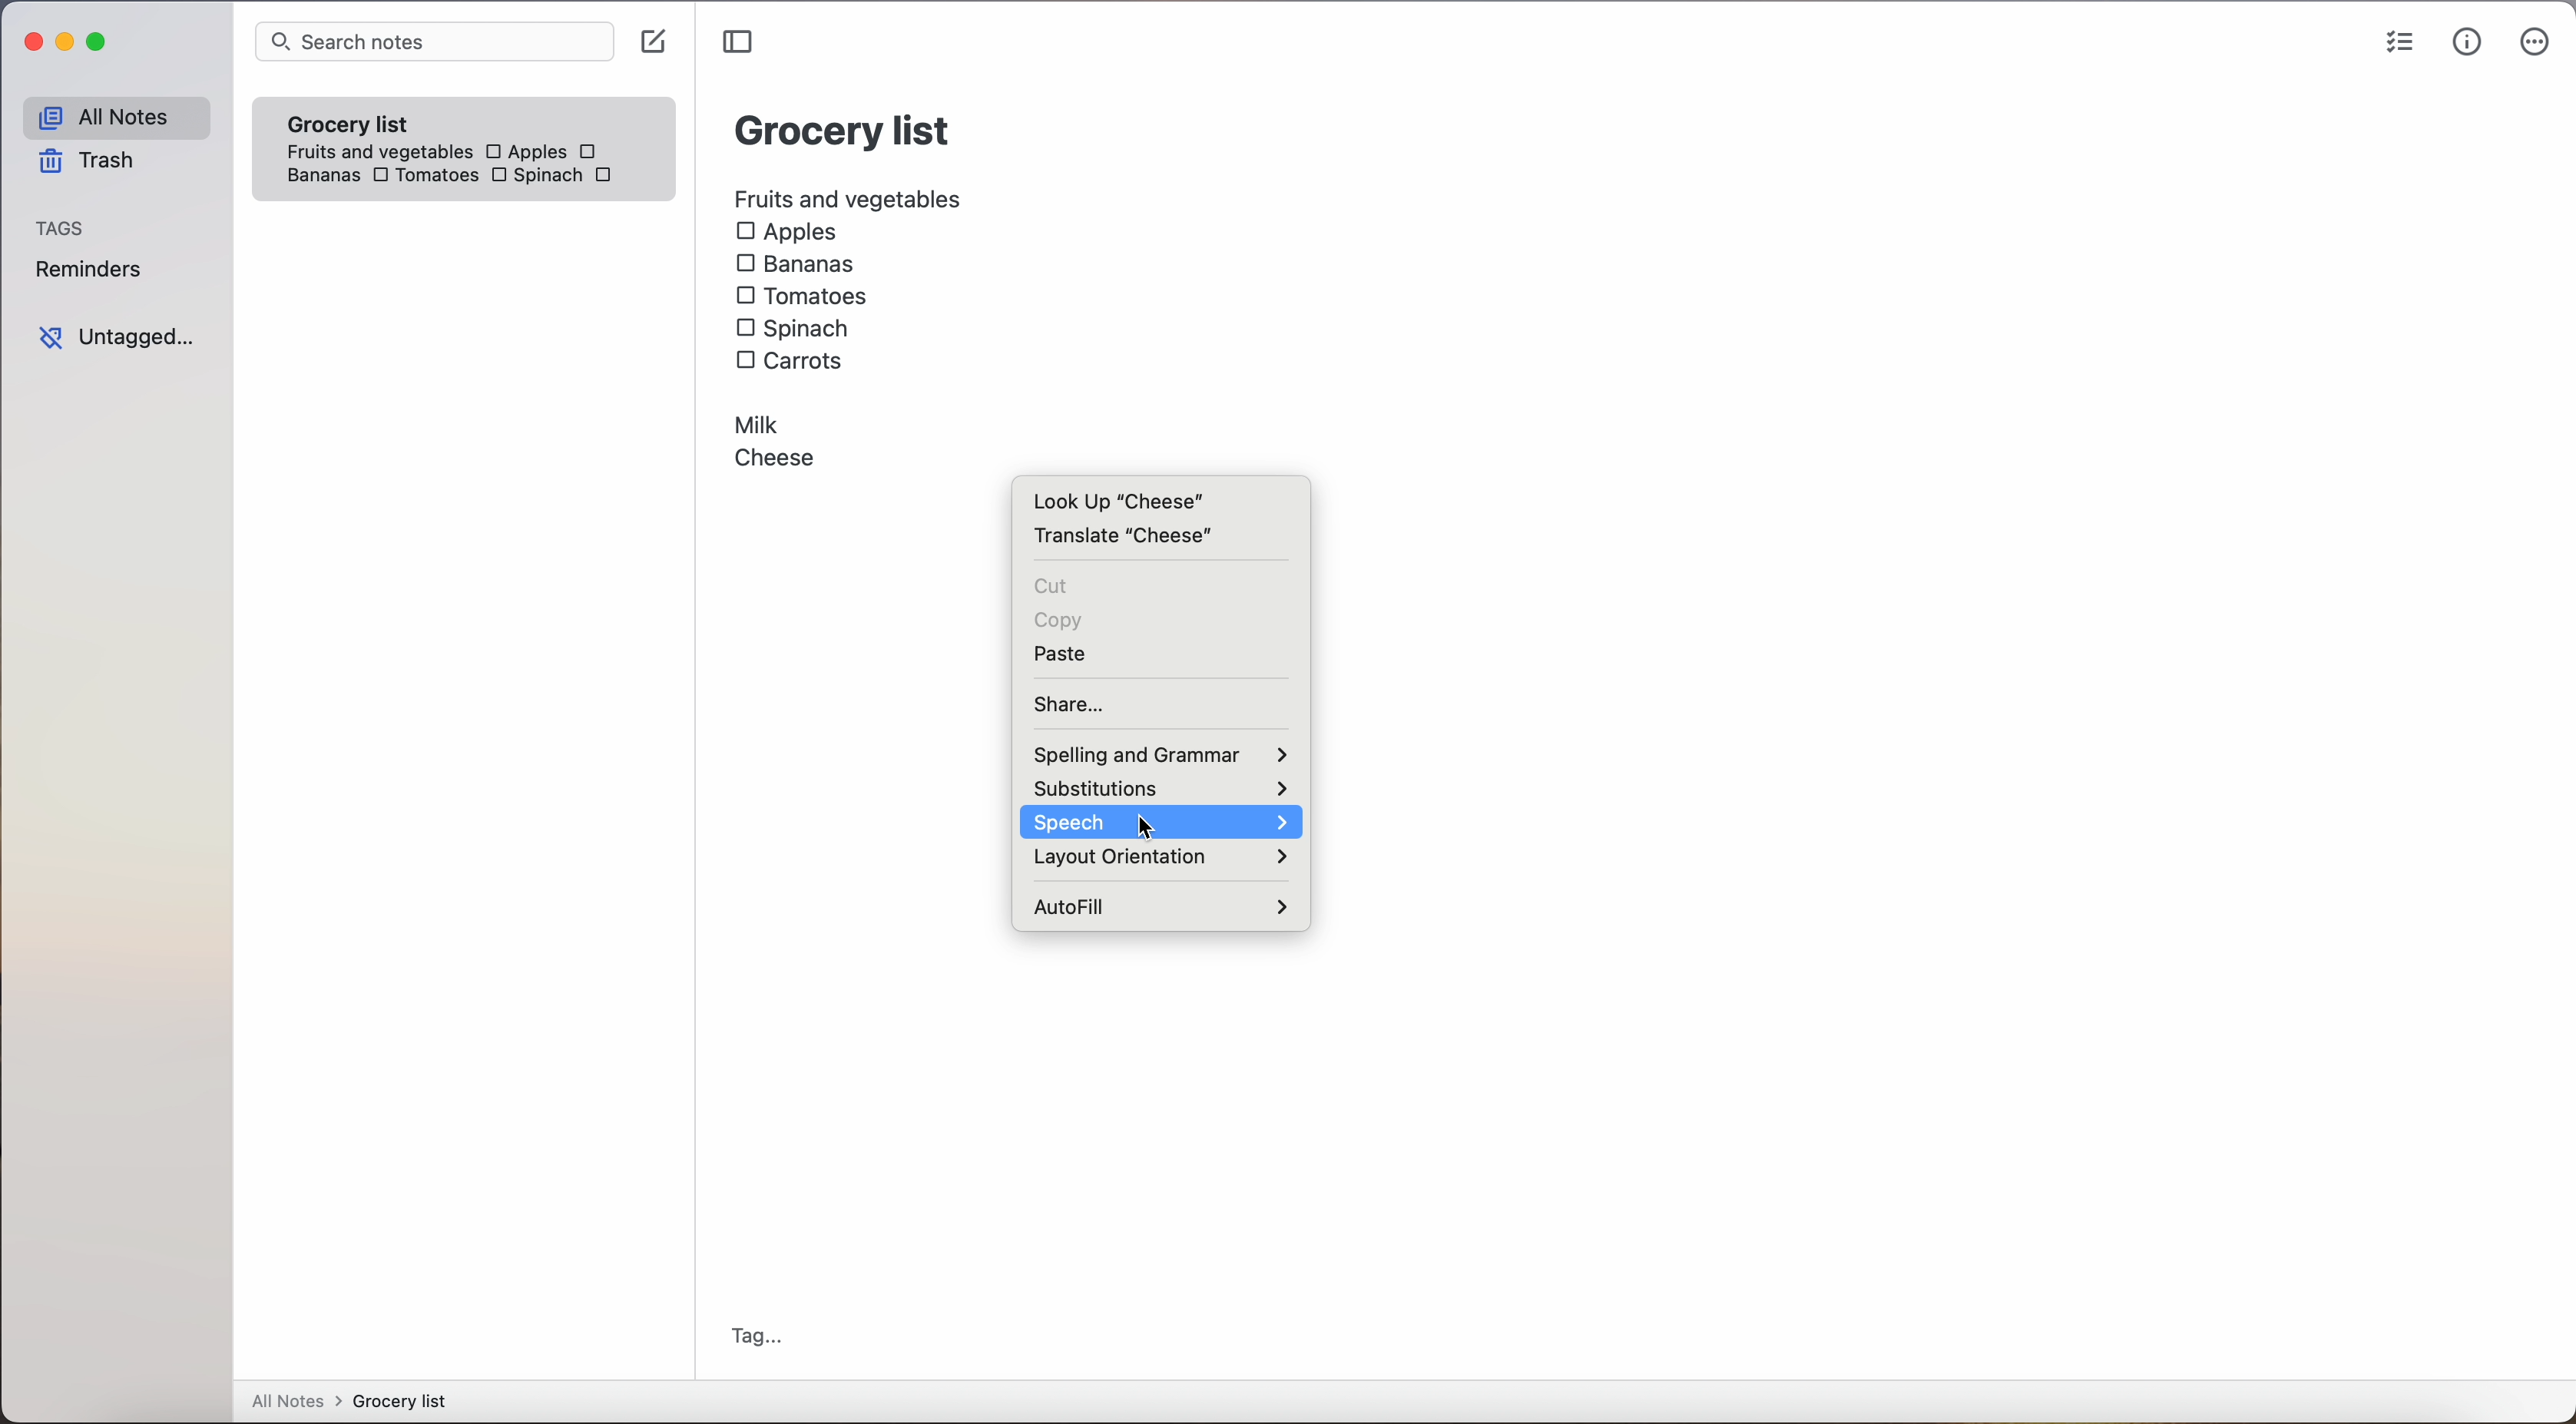 The image size is (2576, 1424). What do you see at coordinates (1117, 500) in the screenshot?
I see `look up cheese` at bounding box center [1117, 500].